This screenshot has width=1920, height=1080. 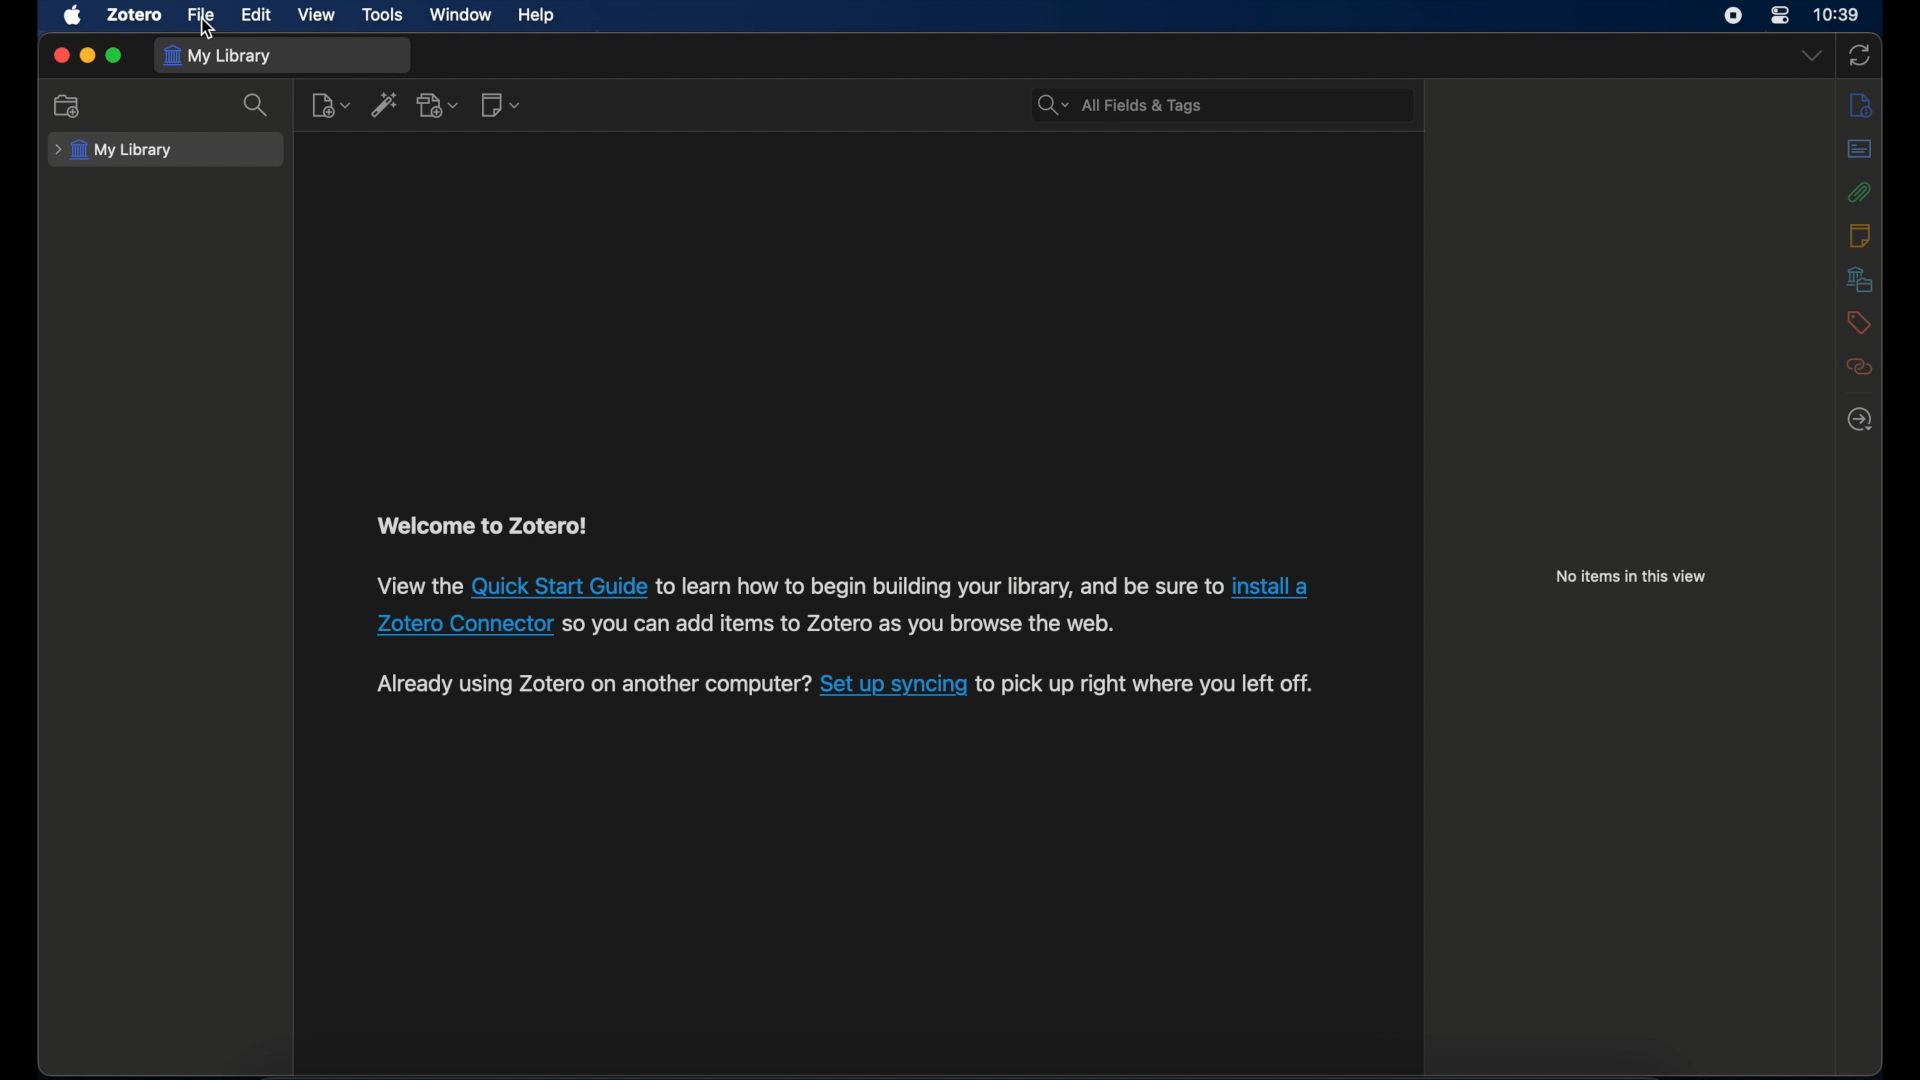 I want to click on minimize, so click(x=89, y=57).